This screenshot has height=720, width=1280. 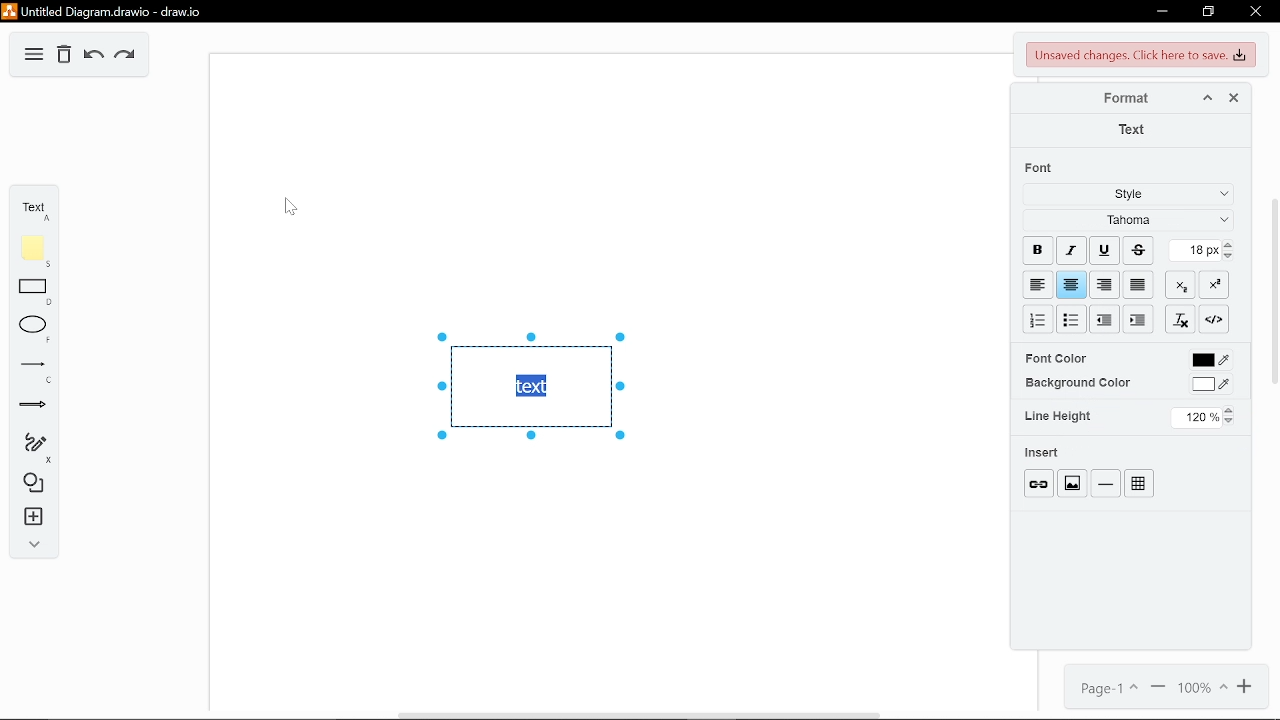 What do you see at coordinates (30, 330) in the screenshot?
I see `ellipse` at bounding box center [30, 330].